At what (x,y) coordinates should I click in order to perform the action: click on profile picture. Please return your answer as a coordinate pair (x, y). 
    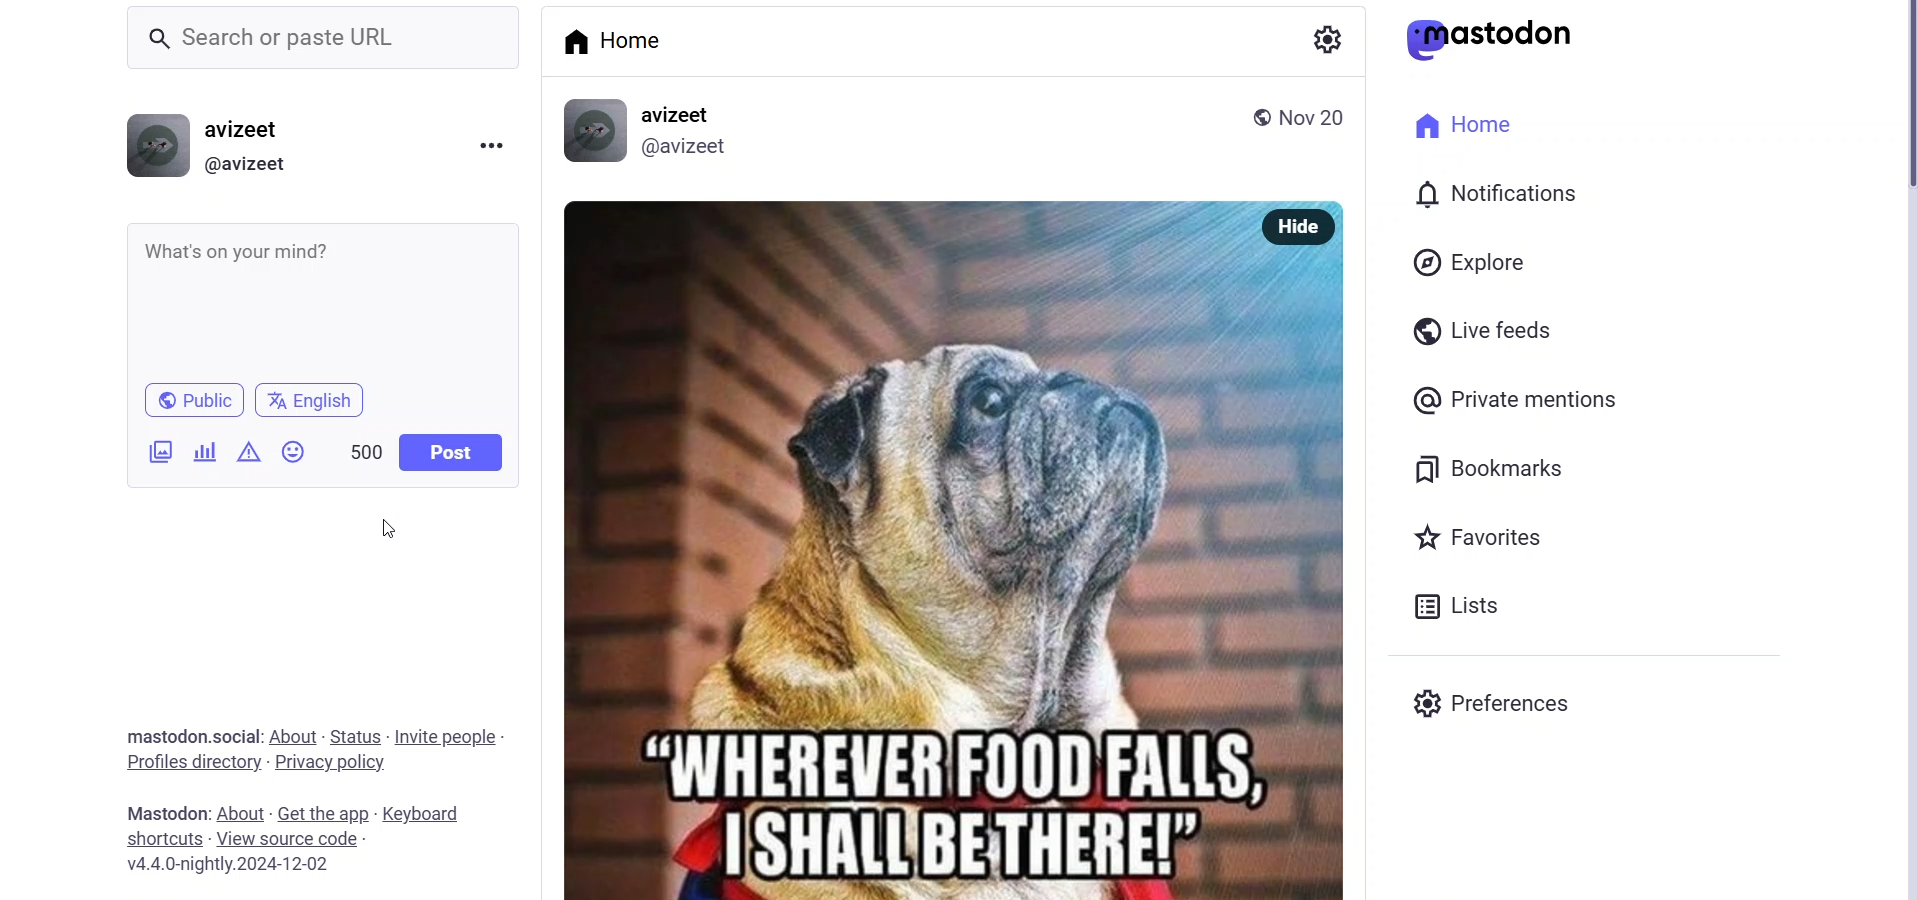
    Looking at the image, I should click on (594, 131).